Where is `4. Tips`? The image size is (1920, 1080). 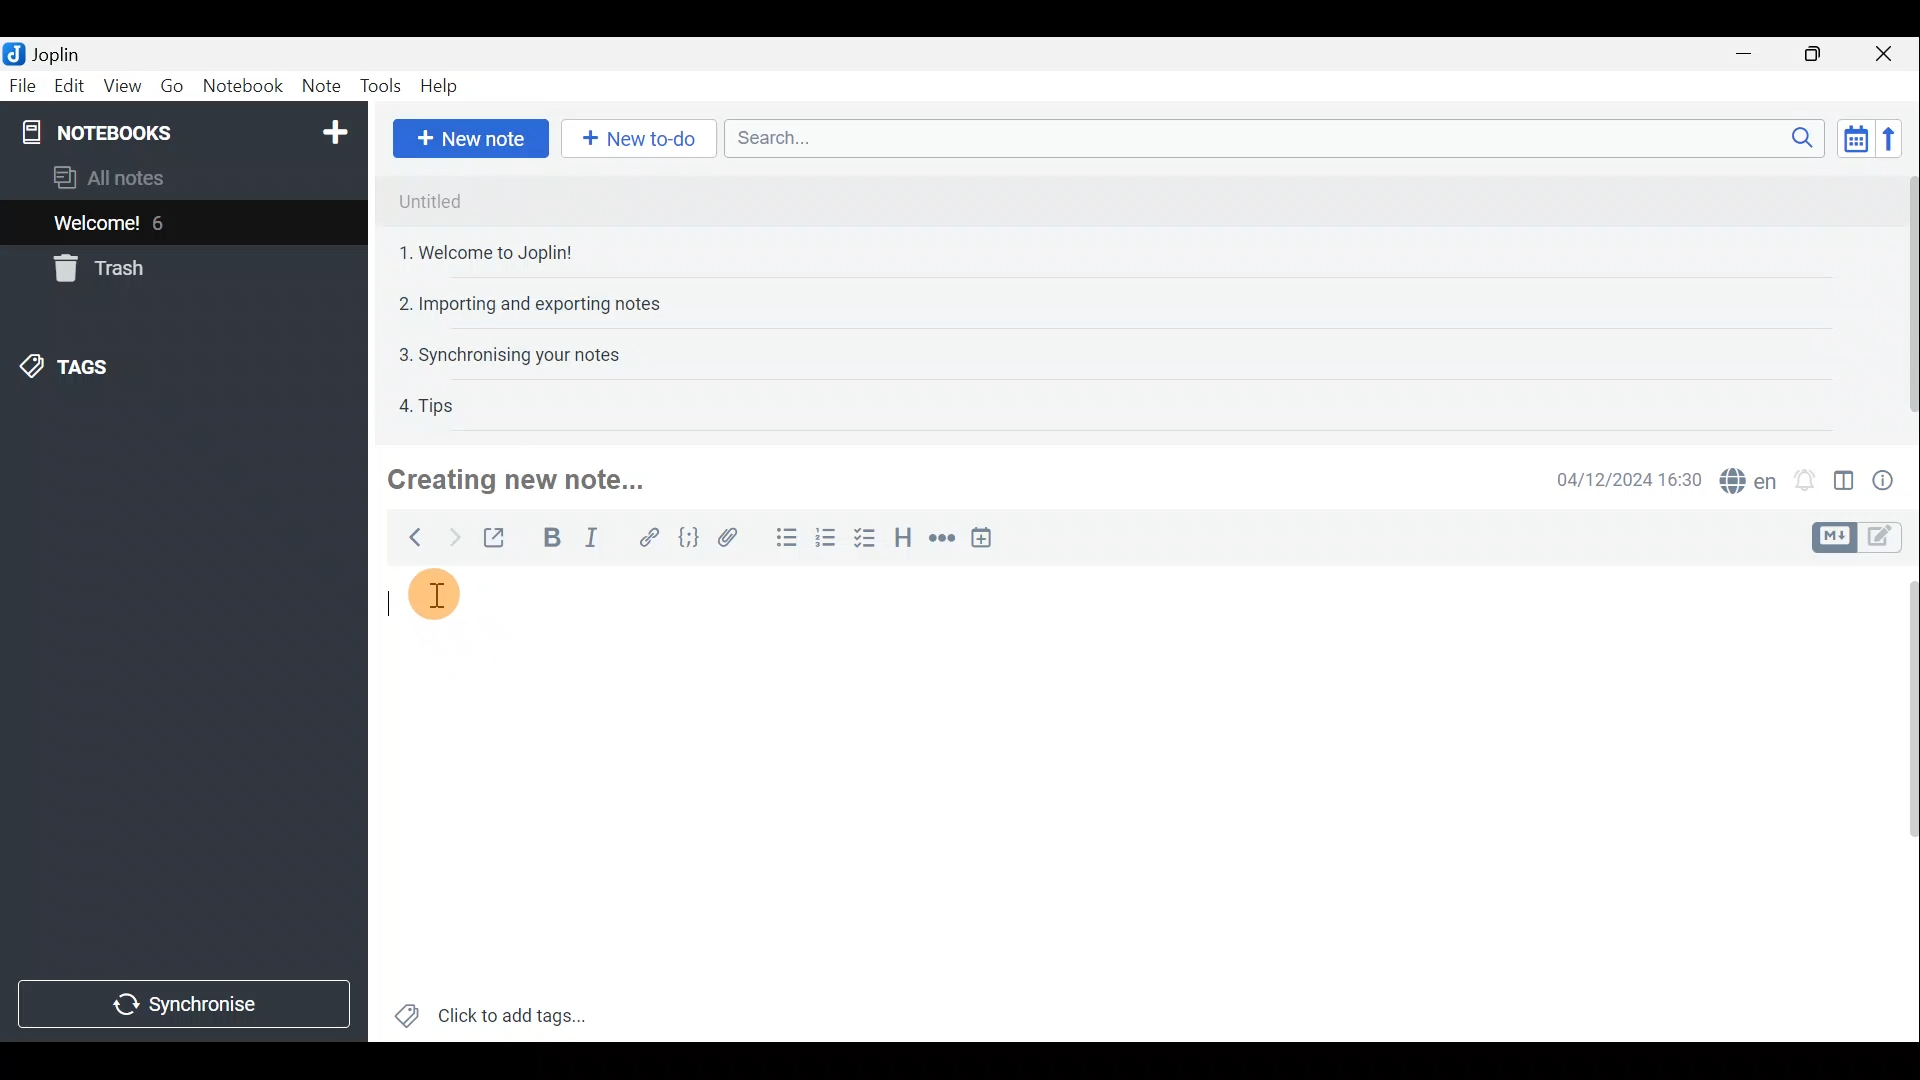 4. Tips is located at coordinates (428, 405).